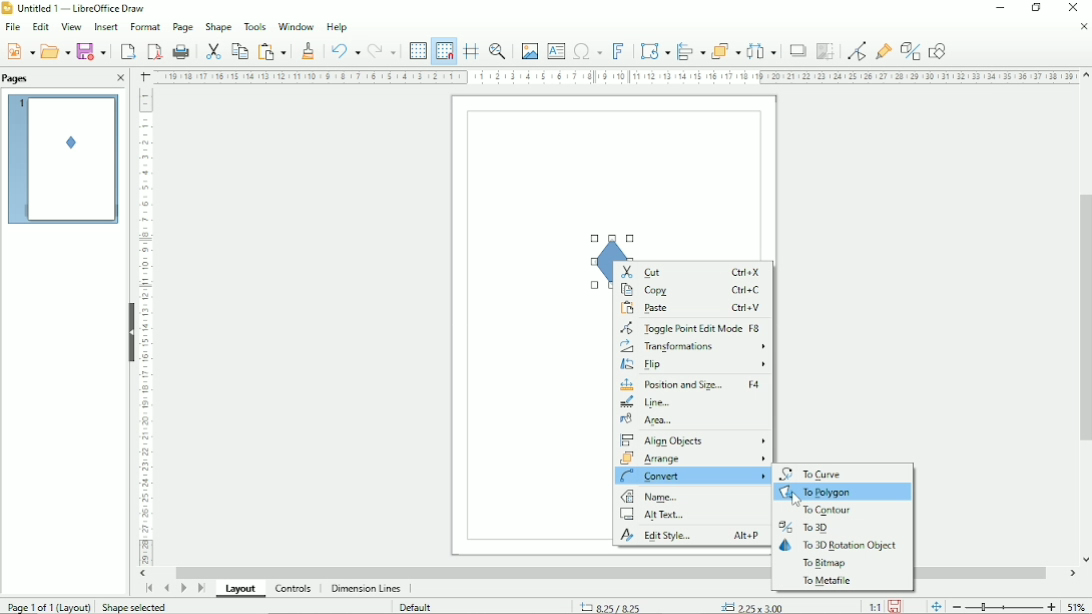 This screenshot has width=1092, height=614. Describe the element at coordinates (809, 527) in the screenshot. I see `To 3D` at that location.